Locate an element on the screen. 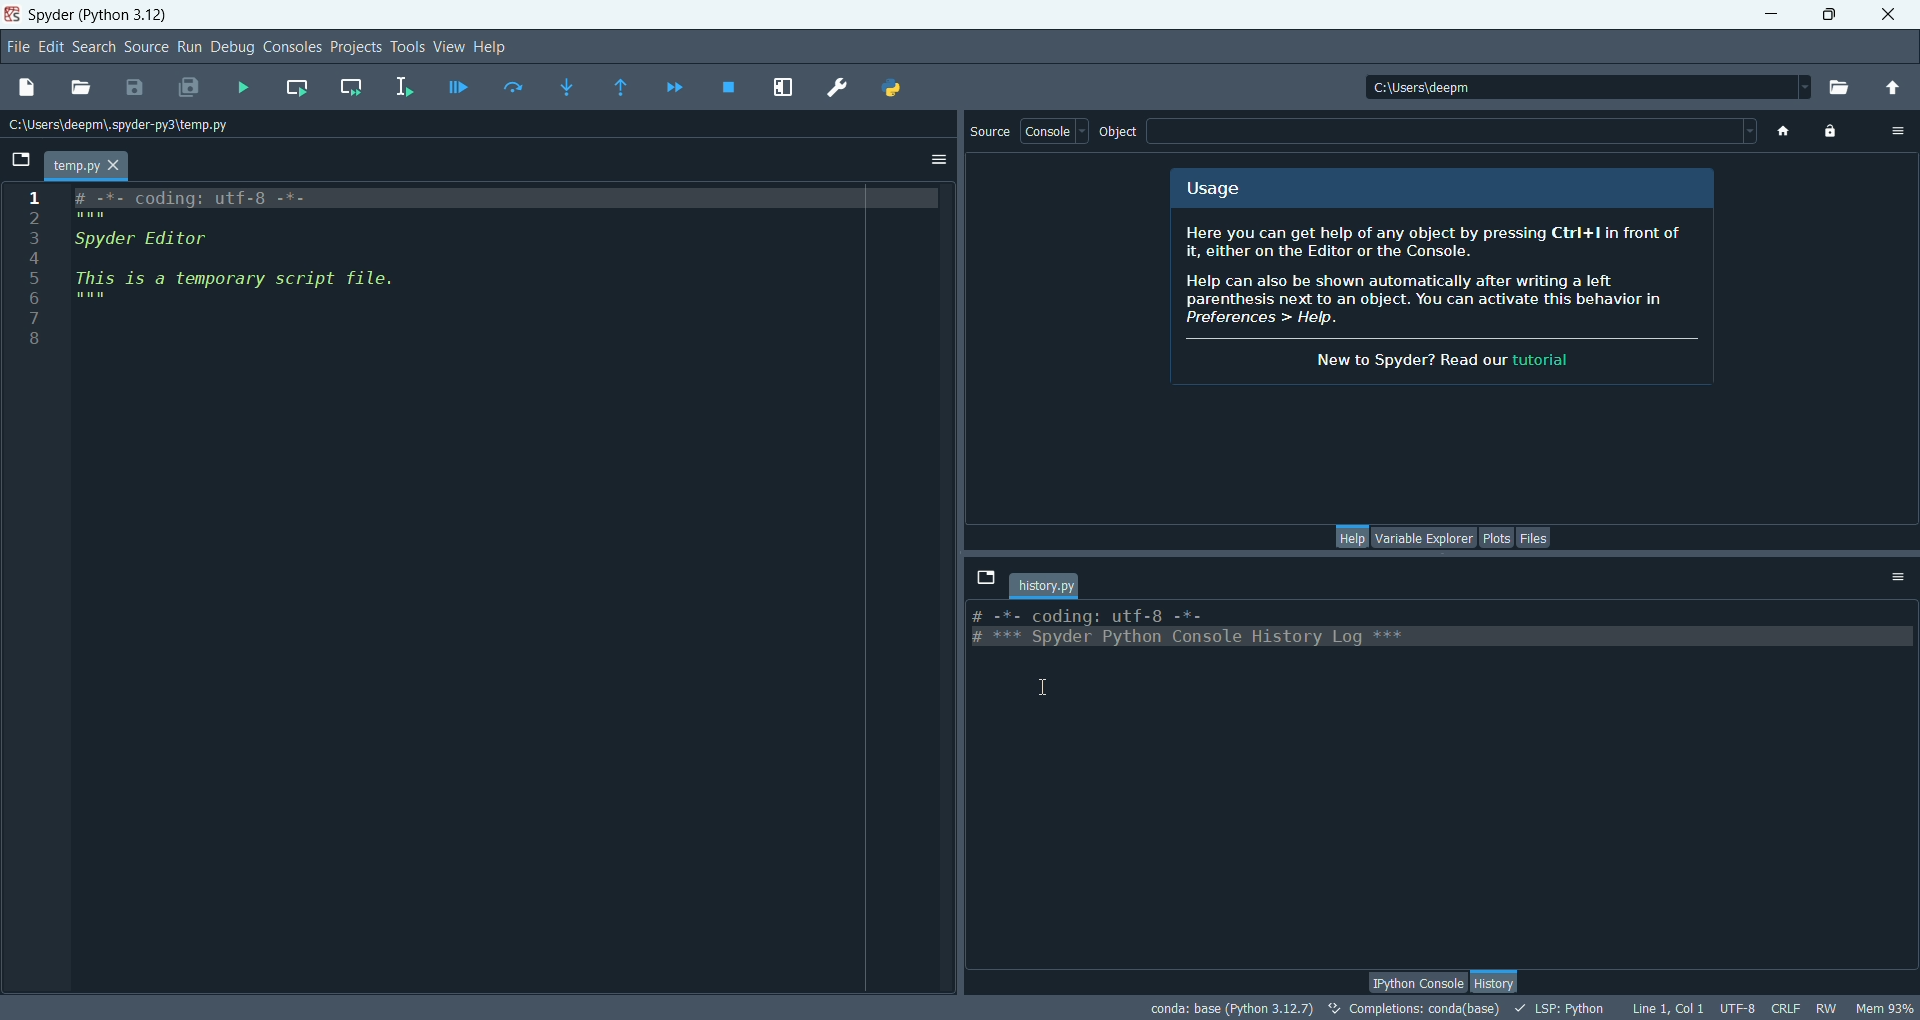  files is located at coordinates (1533, 537).